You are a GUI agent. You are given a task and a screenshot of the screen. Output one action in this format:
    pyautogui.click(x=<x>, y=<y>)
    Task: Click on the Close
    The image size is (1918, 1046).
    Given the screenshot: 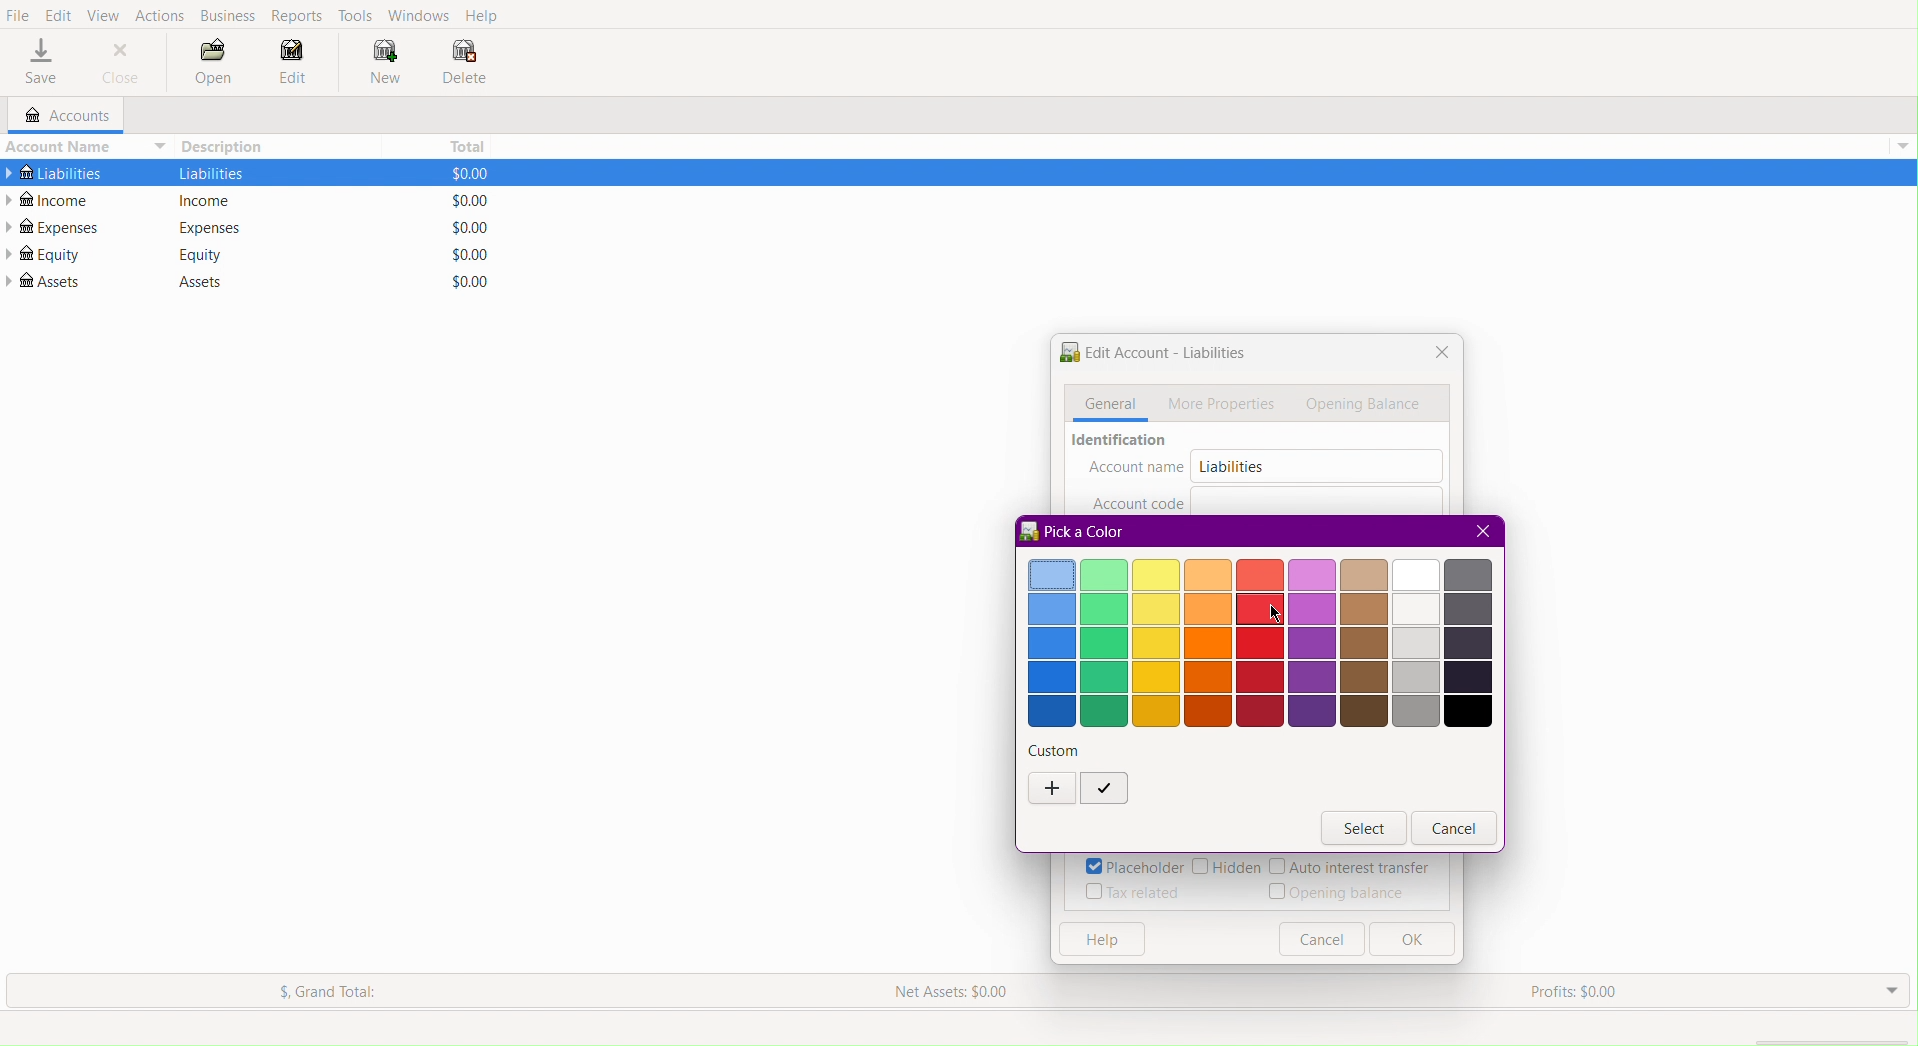 What is the action you would take?
    pyautogui.click(x=1480, y=530)
    